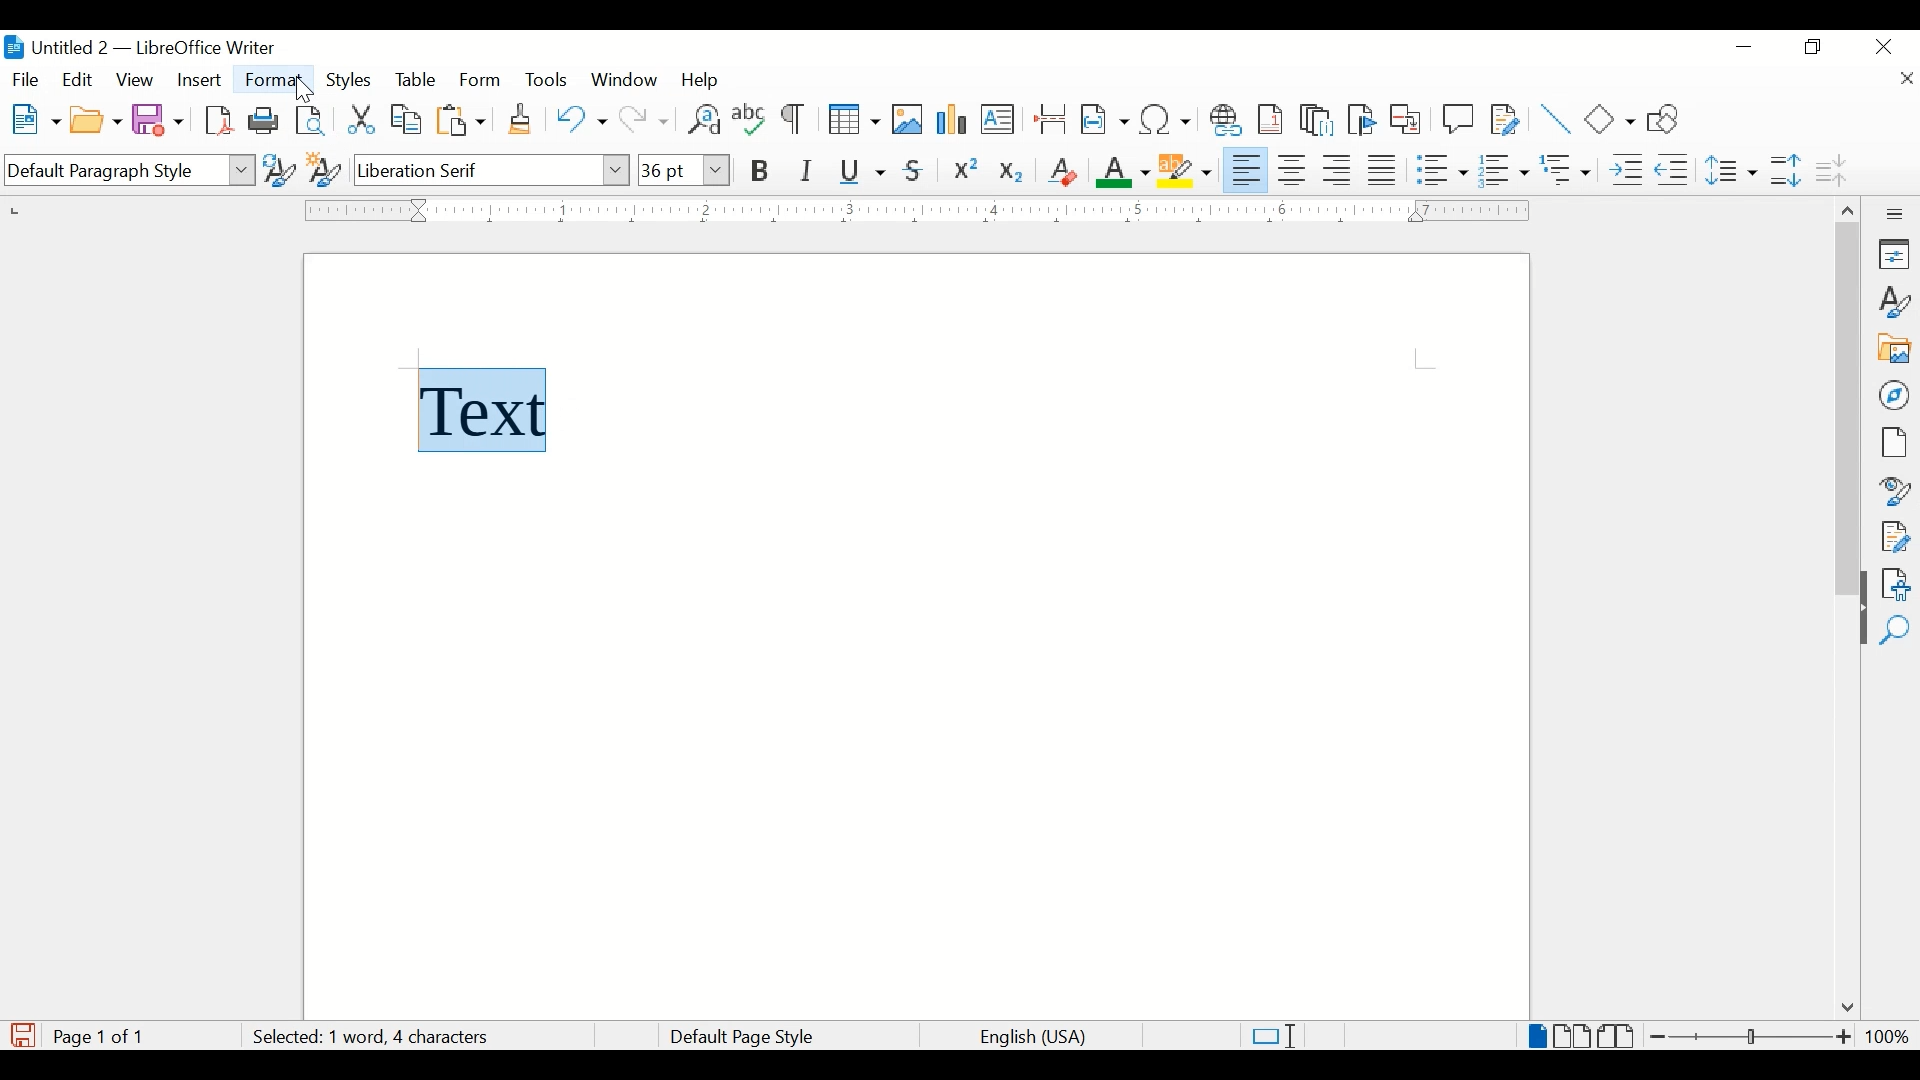 The image size is (1920, 1080). I want to click on save document, so click(23, 1035).